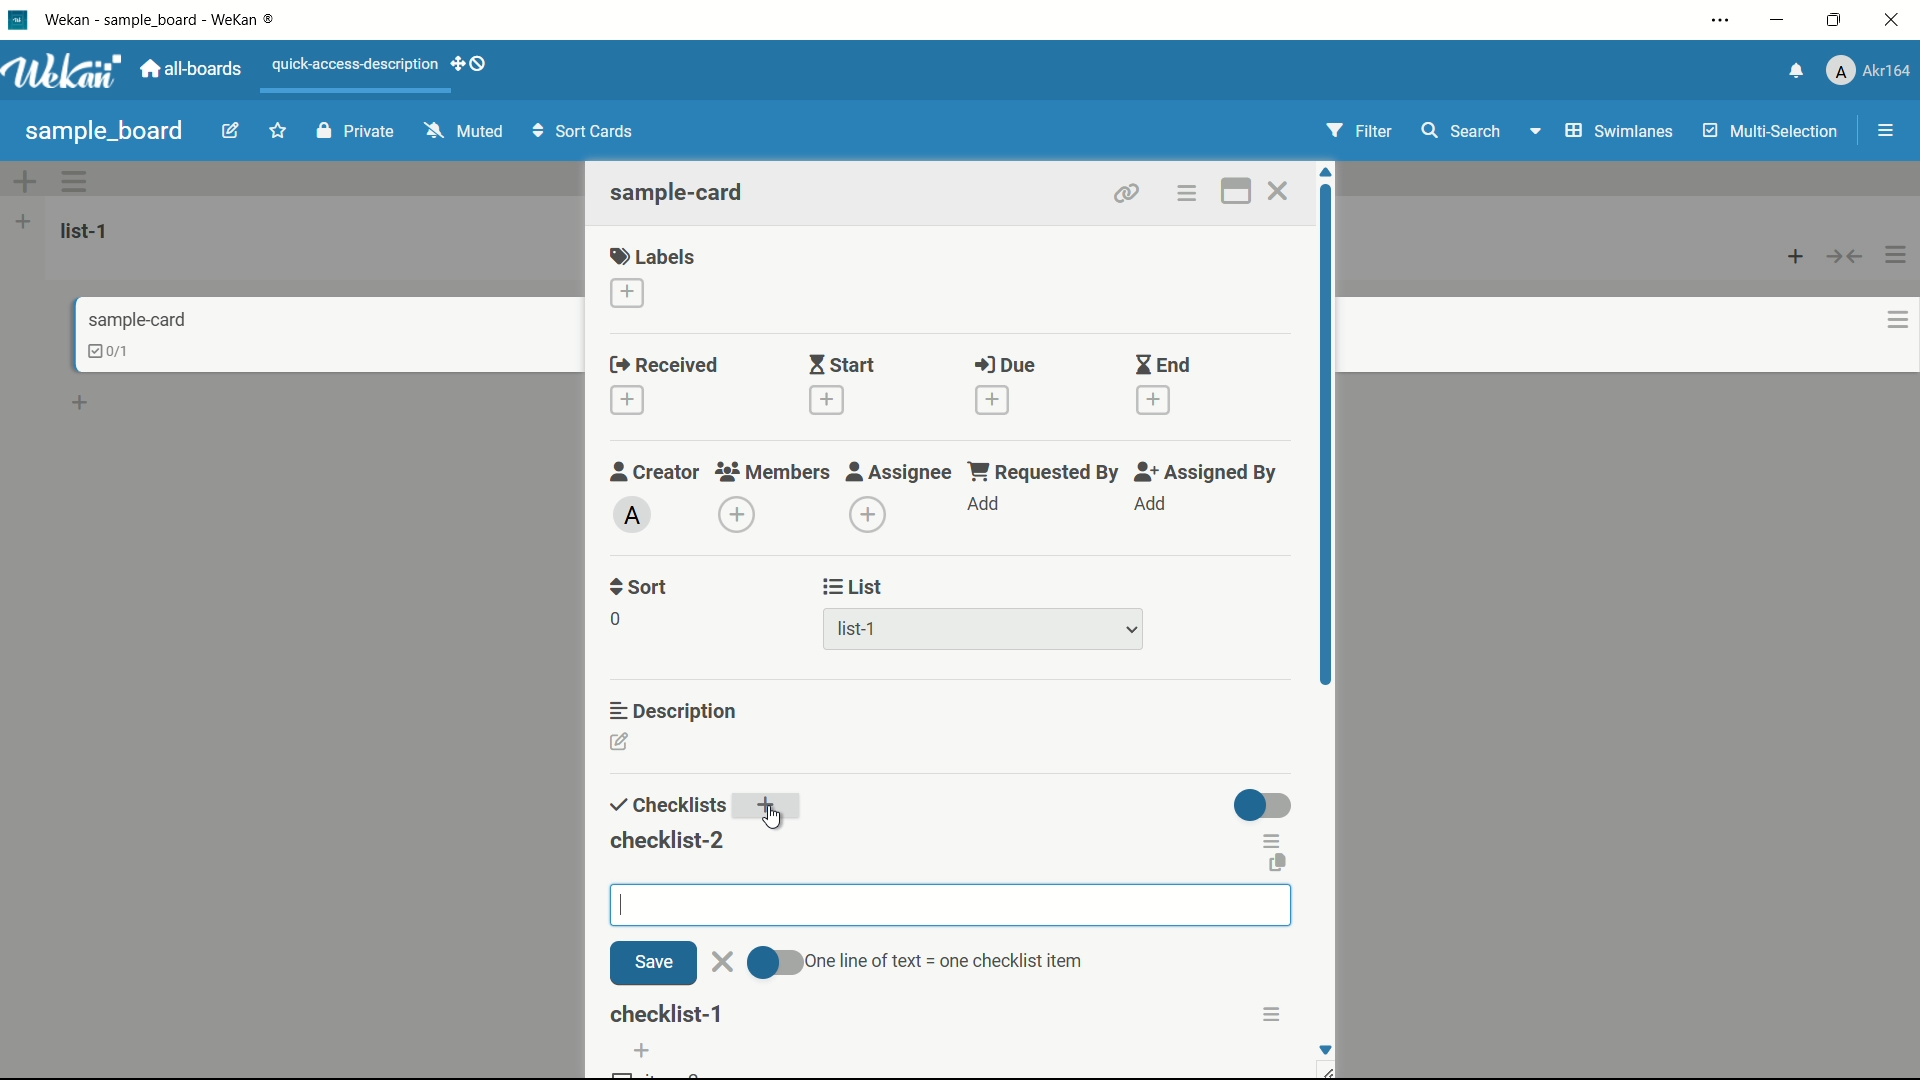 This screenshot has height=1080, width=1920. I want to click on checklist, so click(665, 806).